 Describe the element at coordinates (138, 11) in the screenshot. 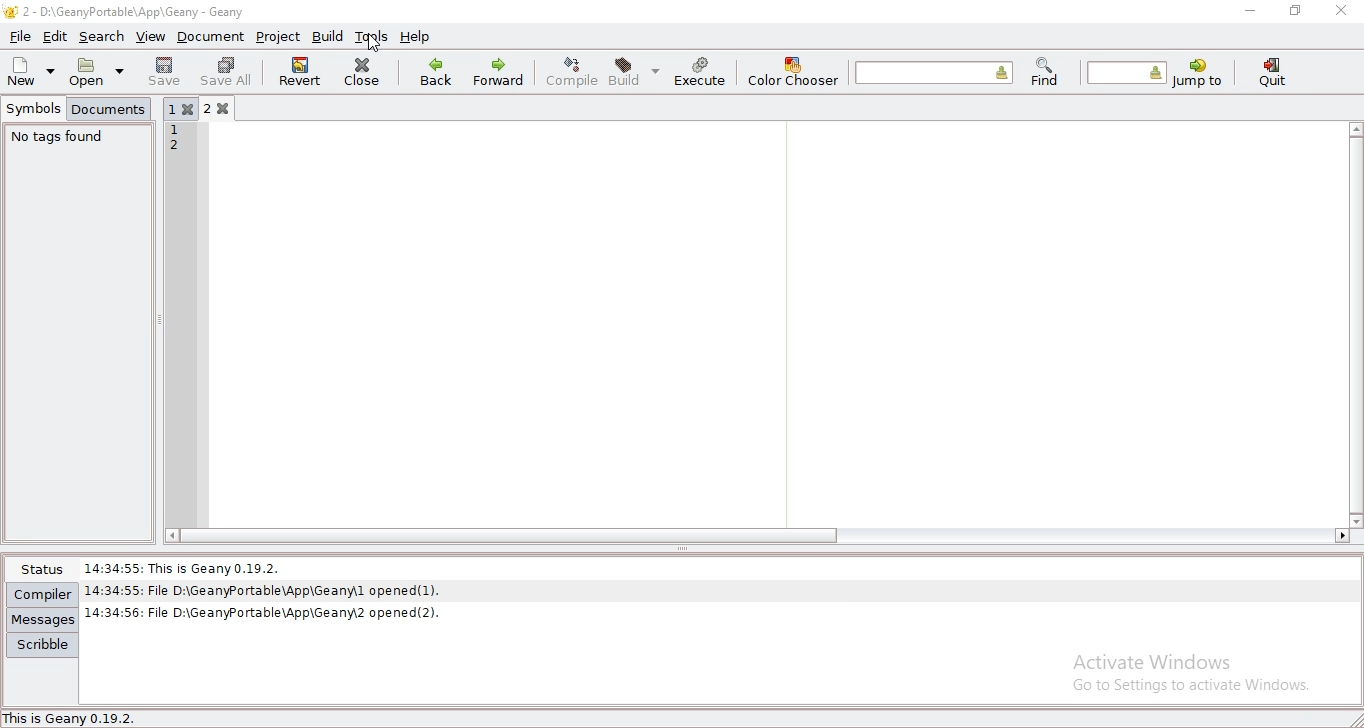

I see ` 2 - D:\GeanyPortable\App\Geany - Geany` at that location.